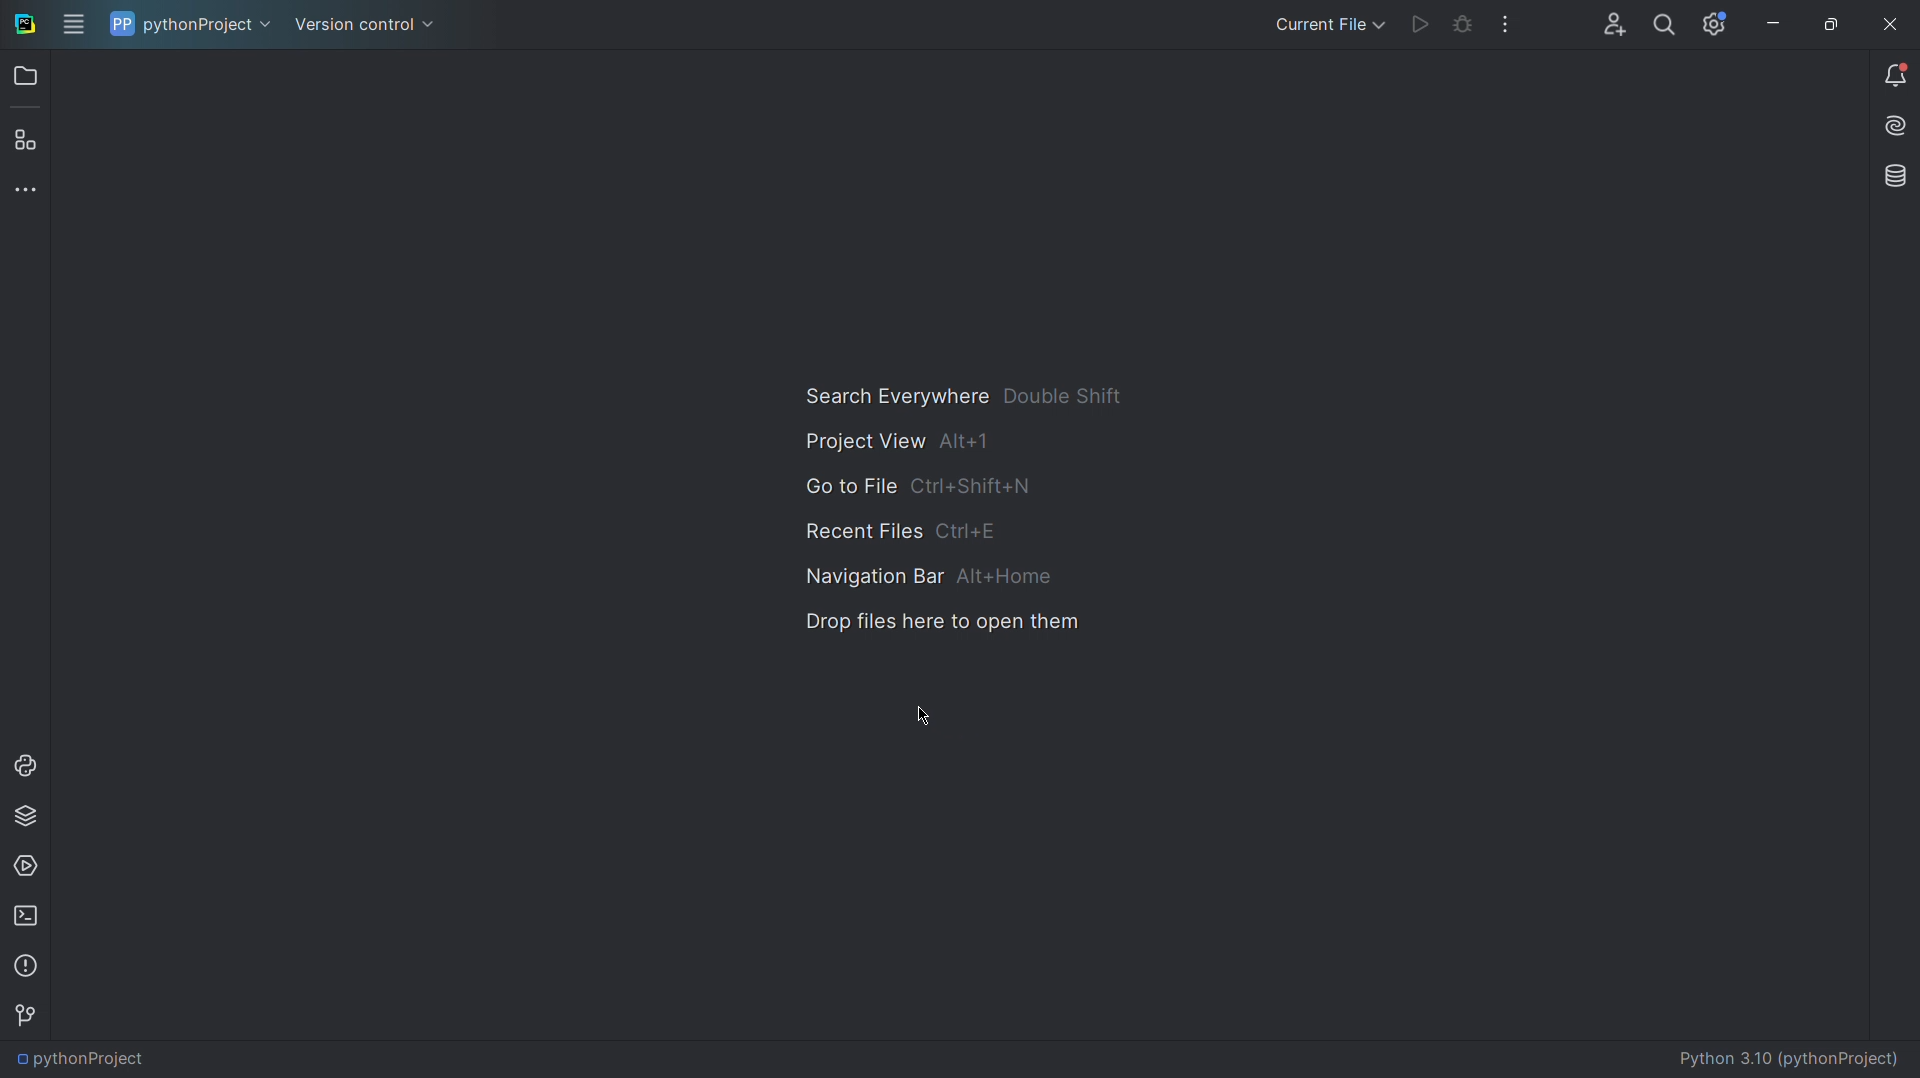  What do you see at coordinates (1830, 28) in the screenshot?
I see `maximize` at bounding box center [1830, 28].